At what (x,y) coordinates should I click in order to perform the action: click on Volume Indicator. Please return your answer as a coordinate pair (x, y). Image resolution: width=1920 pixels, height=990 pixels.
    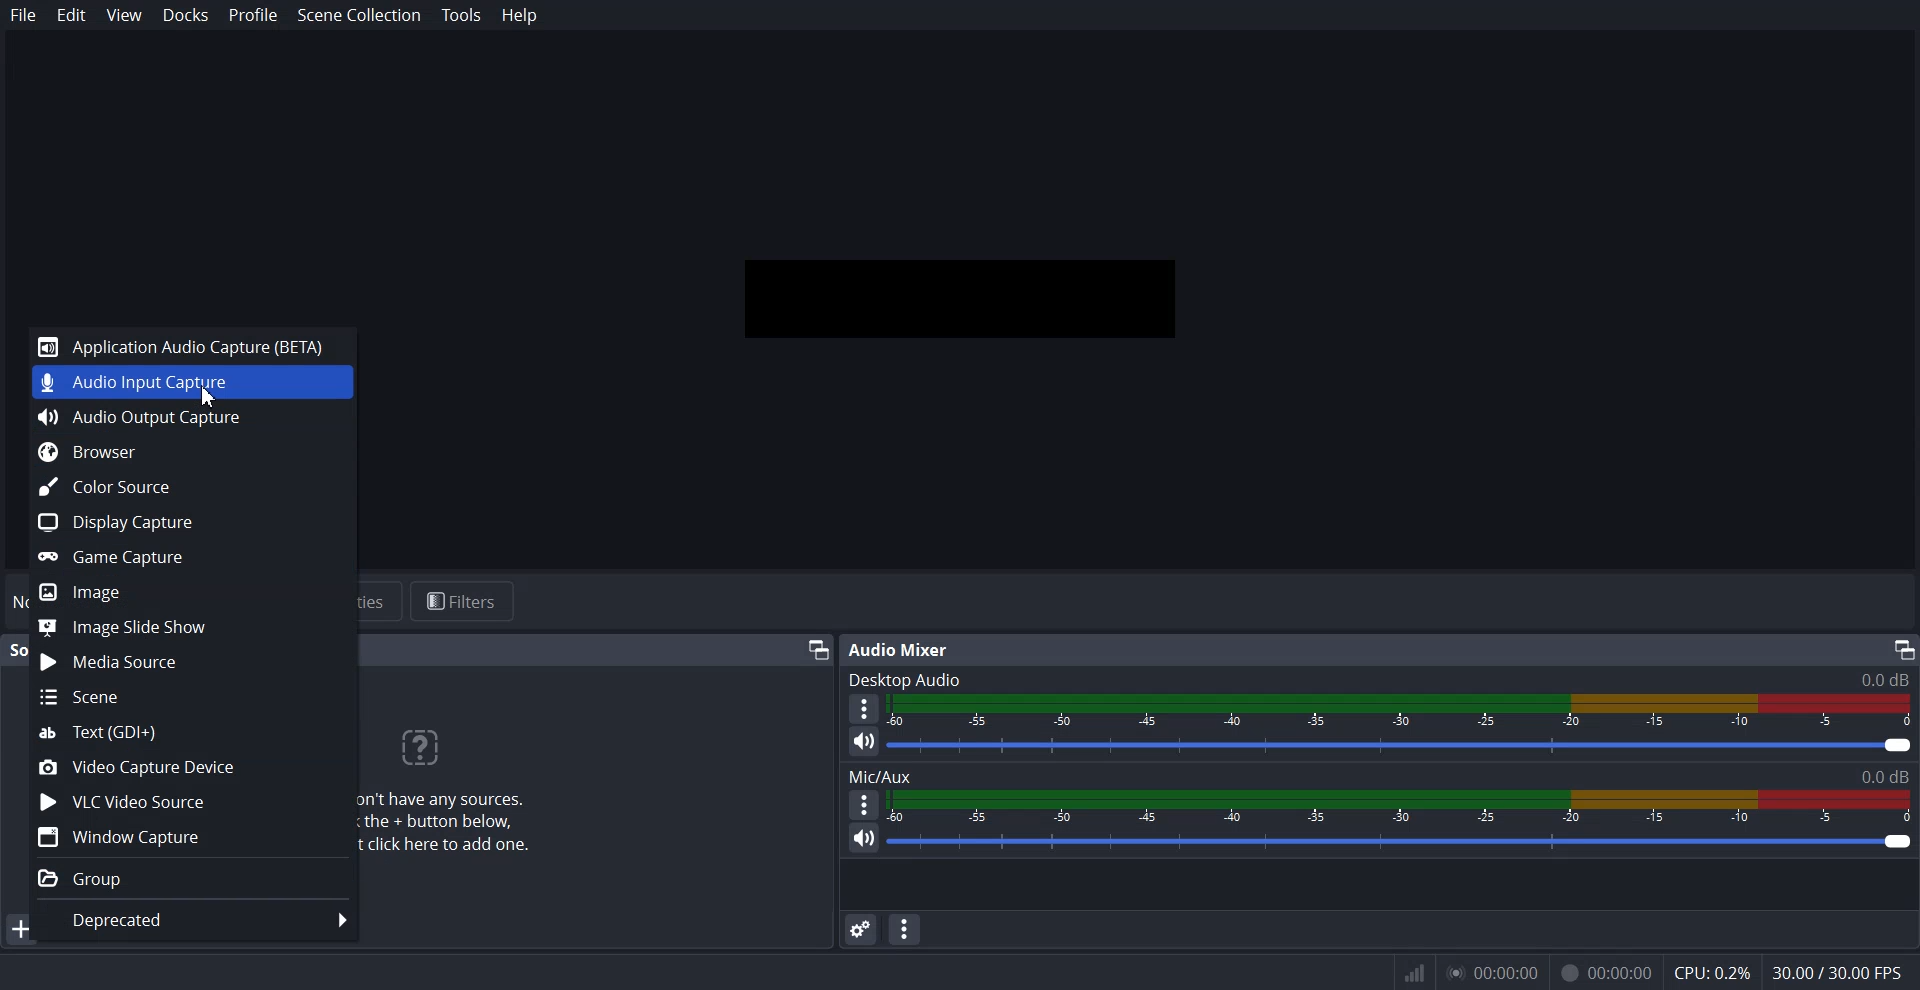
    Looking at the image, I should click on (1400, 710).